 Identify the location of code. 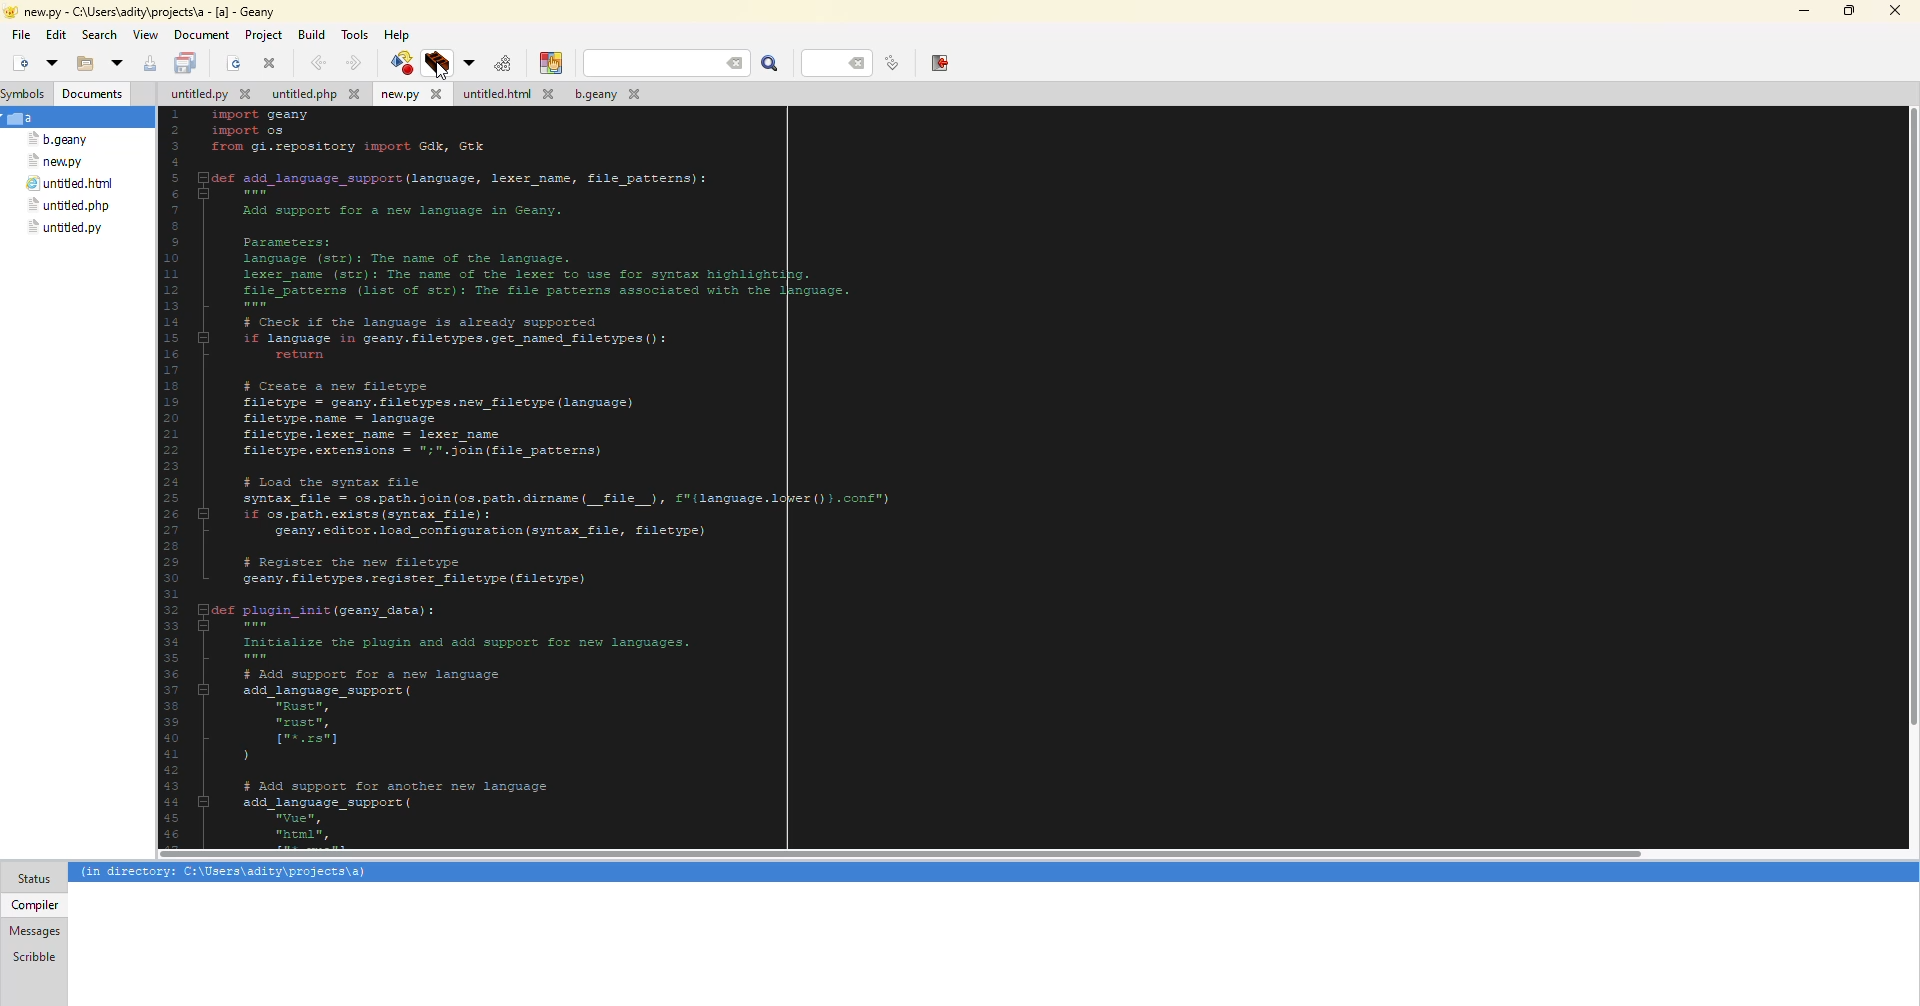
(542, 475).